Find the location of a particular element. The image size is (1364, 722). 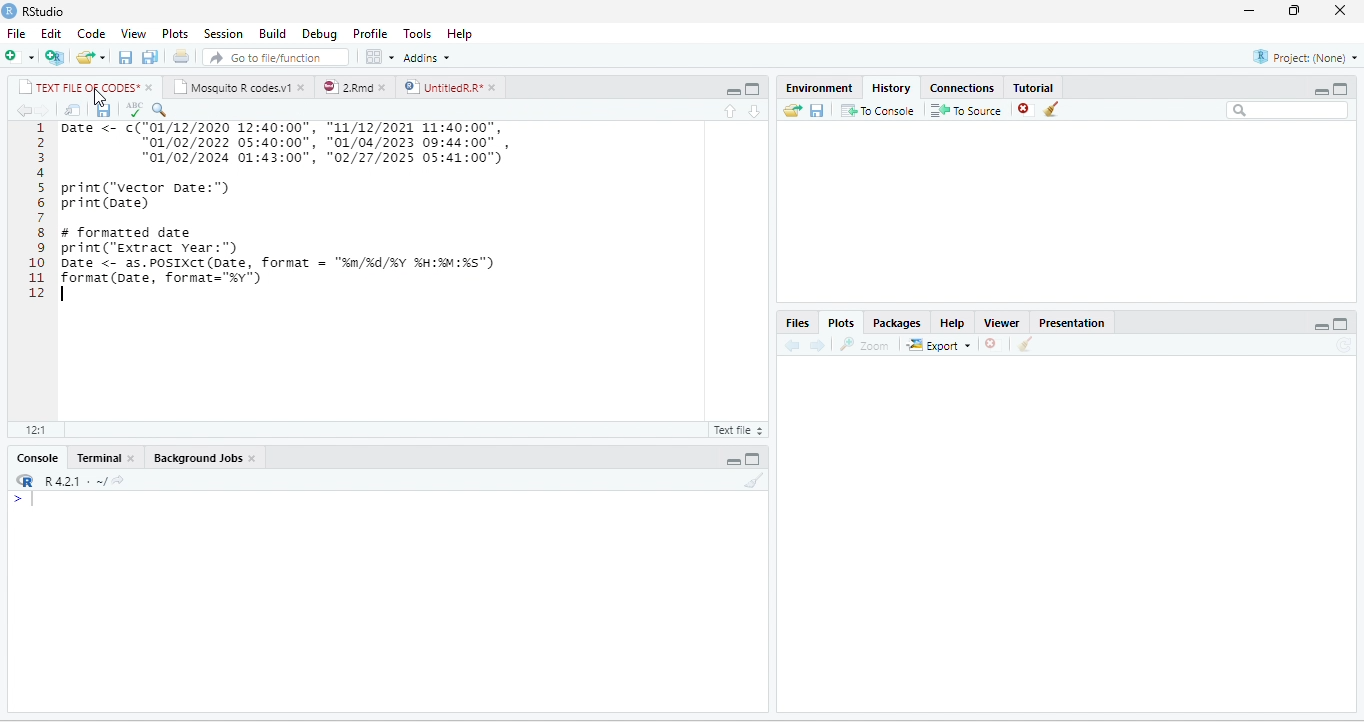

Plots is located at coordinates (841, 322).